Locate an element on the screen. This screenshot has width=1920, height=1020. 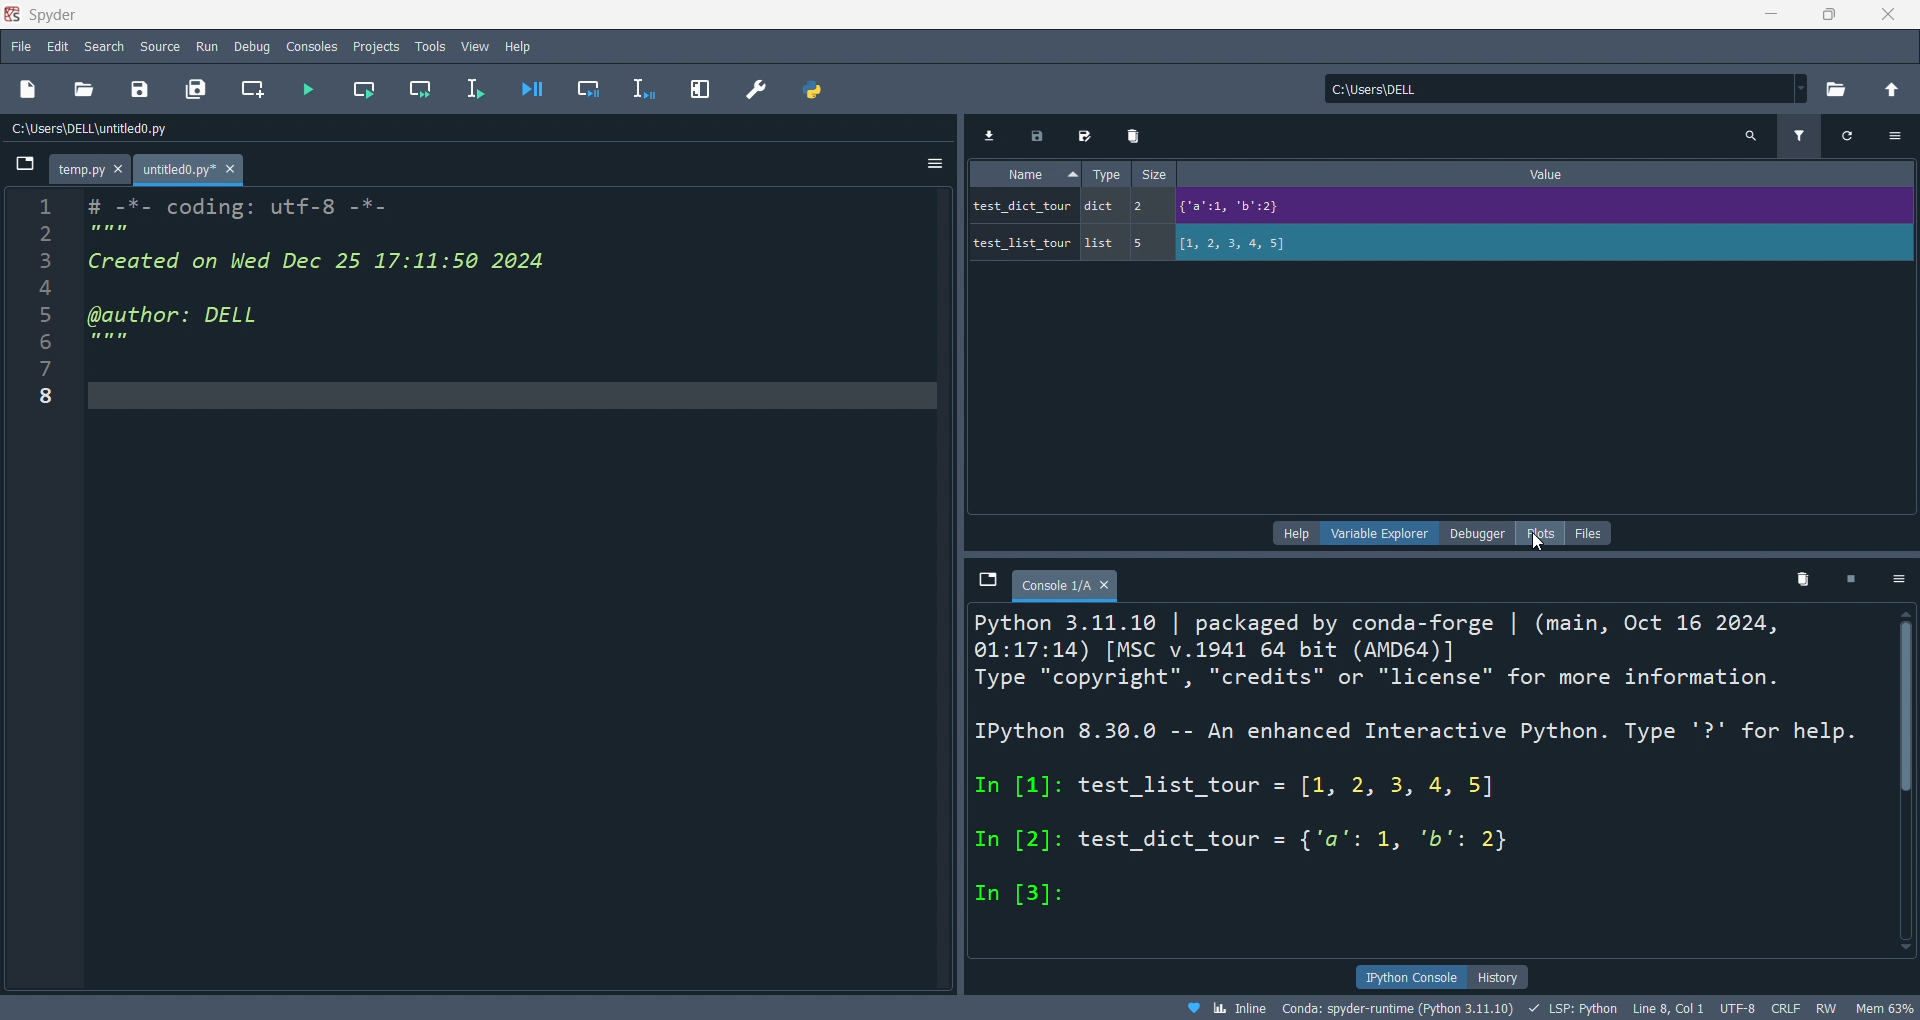
Console 1/A is located at coordinates (1062, 586).